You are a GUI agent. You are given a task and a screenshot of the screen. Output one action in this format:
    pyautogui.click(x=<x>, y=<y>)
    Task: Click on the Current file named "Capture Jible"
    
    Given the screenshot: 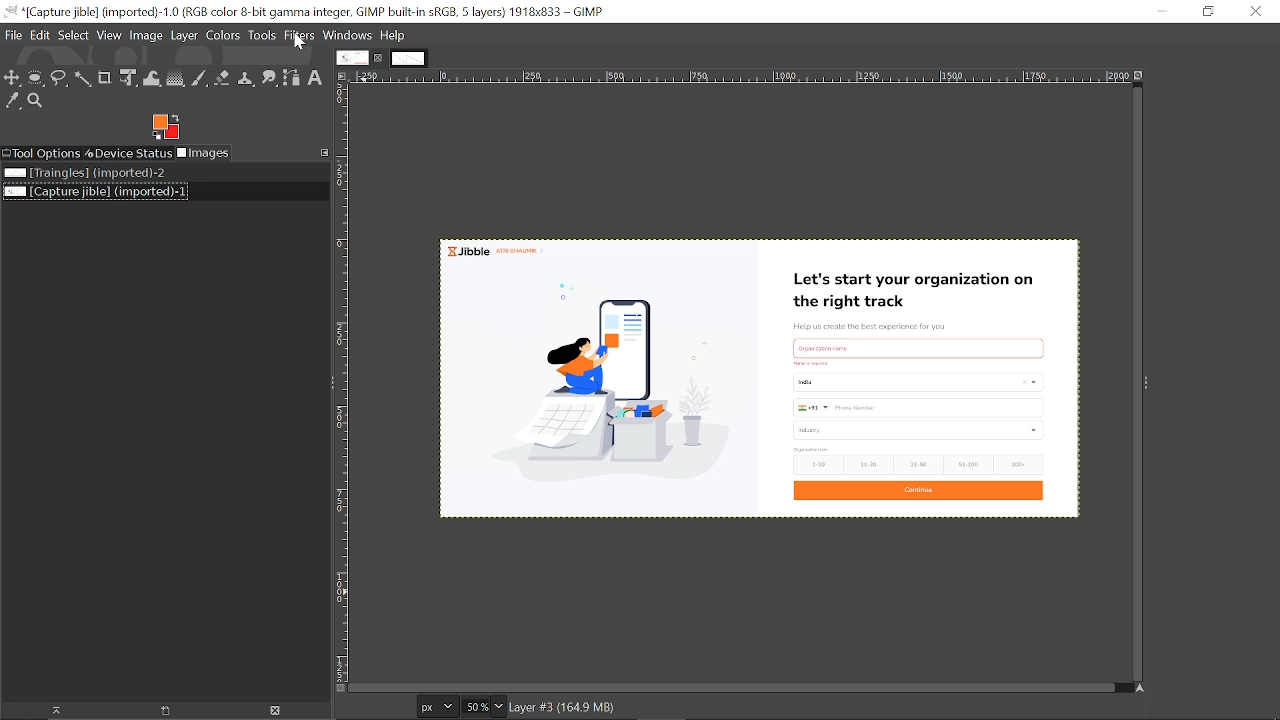 What is the action you would take?
    pyautogui.click(x=96, y=191)
    